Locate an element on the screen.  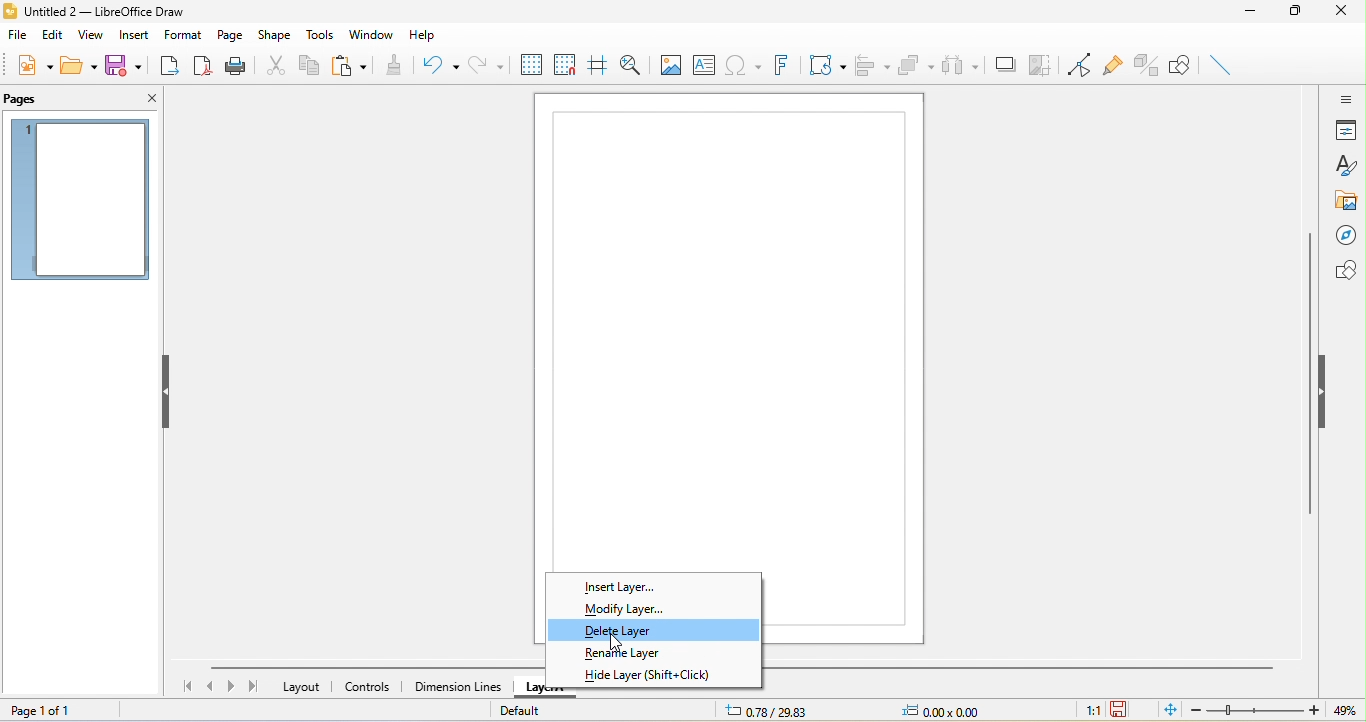
redo is located at coordinates (491, 64).